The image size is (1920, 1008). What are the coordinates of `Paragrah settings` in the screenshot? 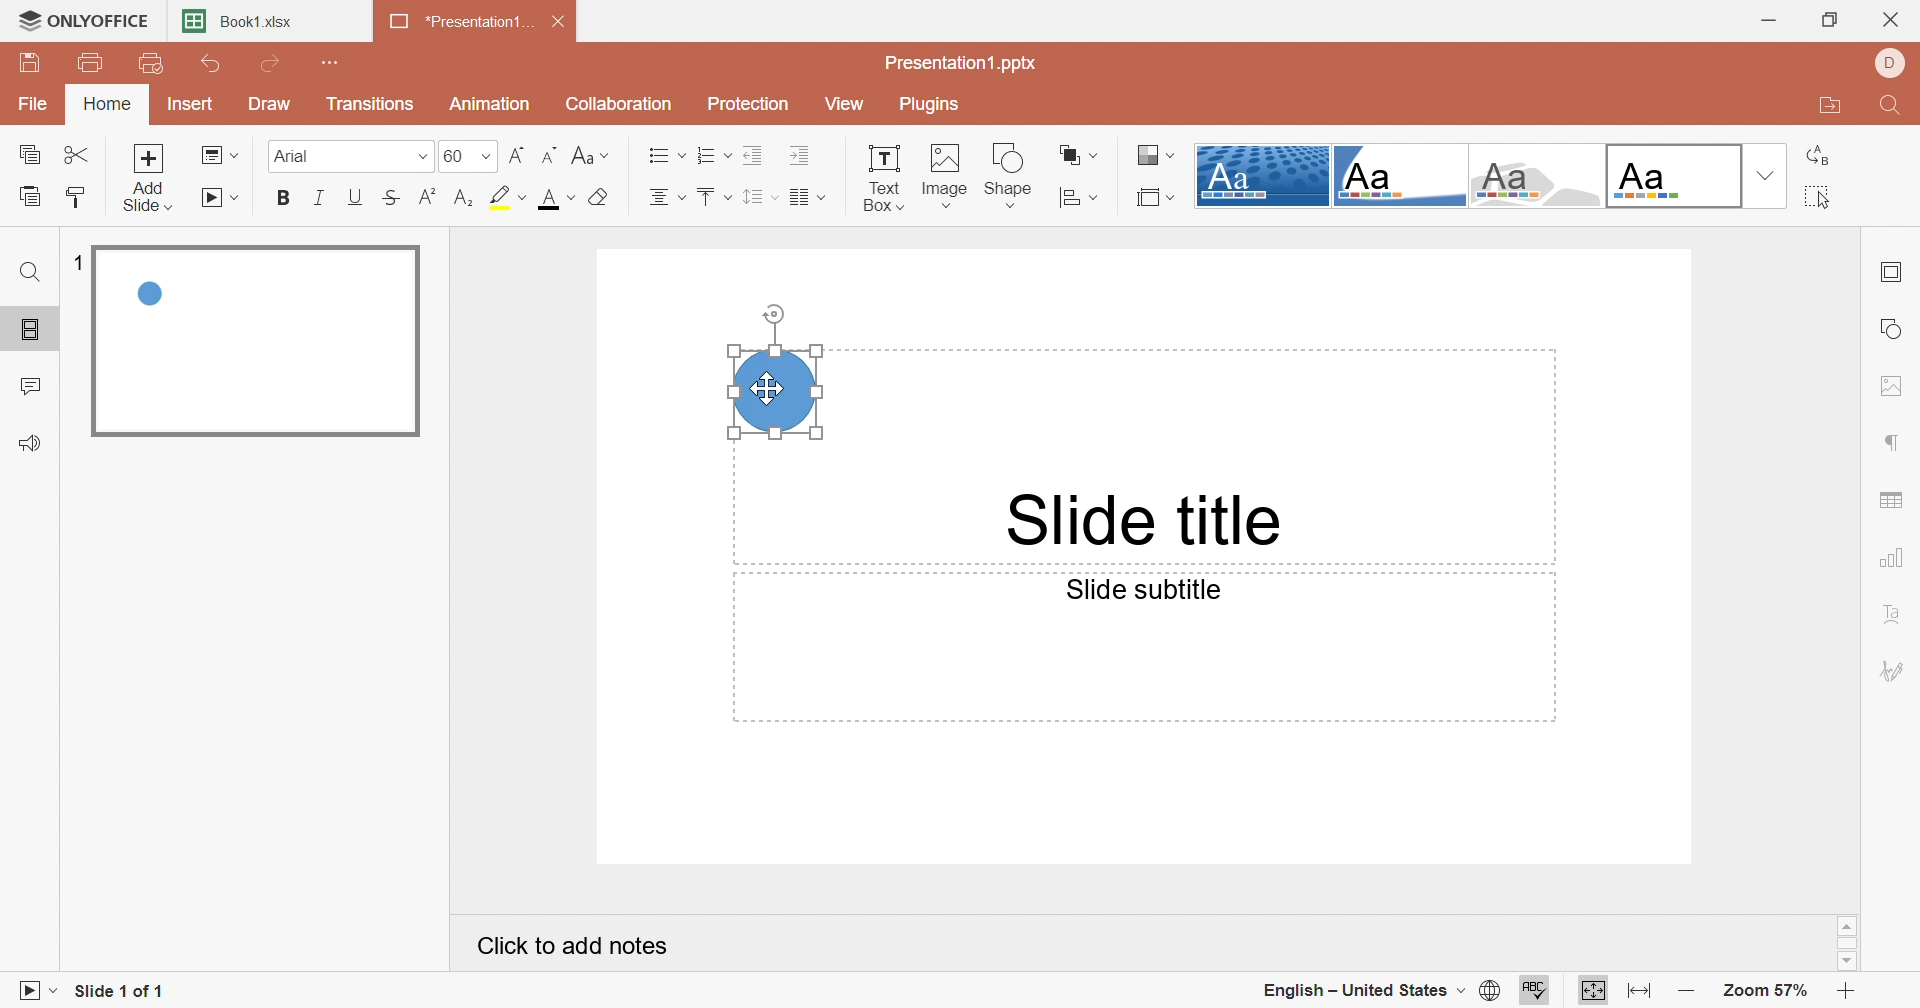 It's located at (1894, 440).